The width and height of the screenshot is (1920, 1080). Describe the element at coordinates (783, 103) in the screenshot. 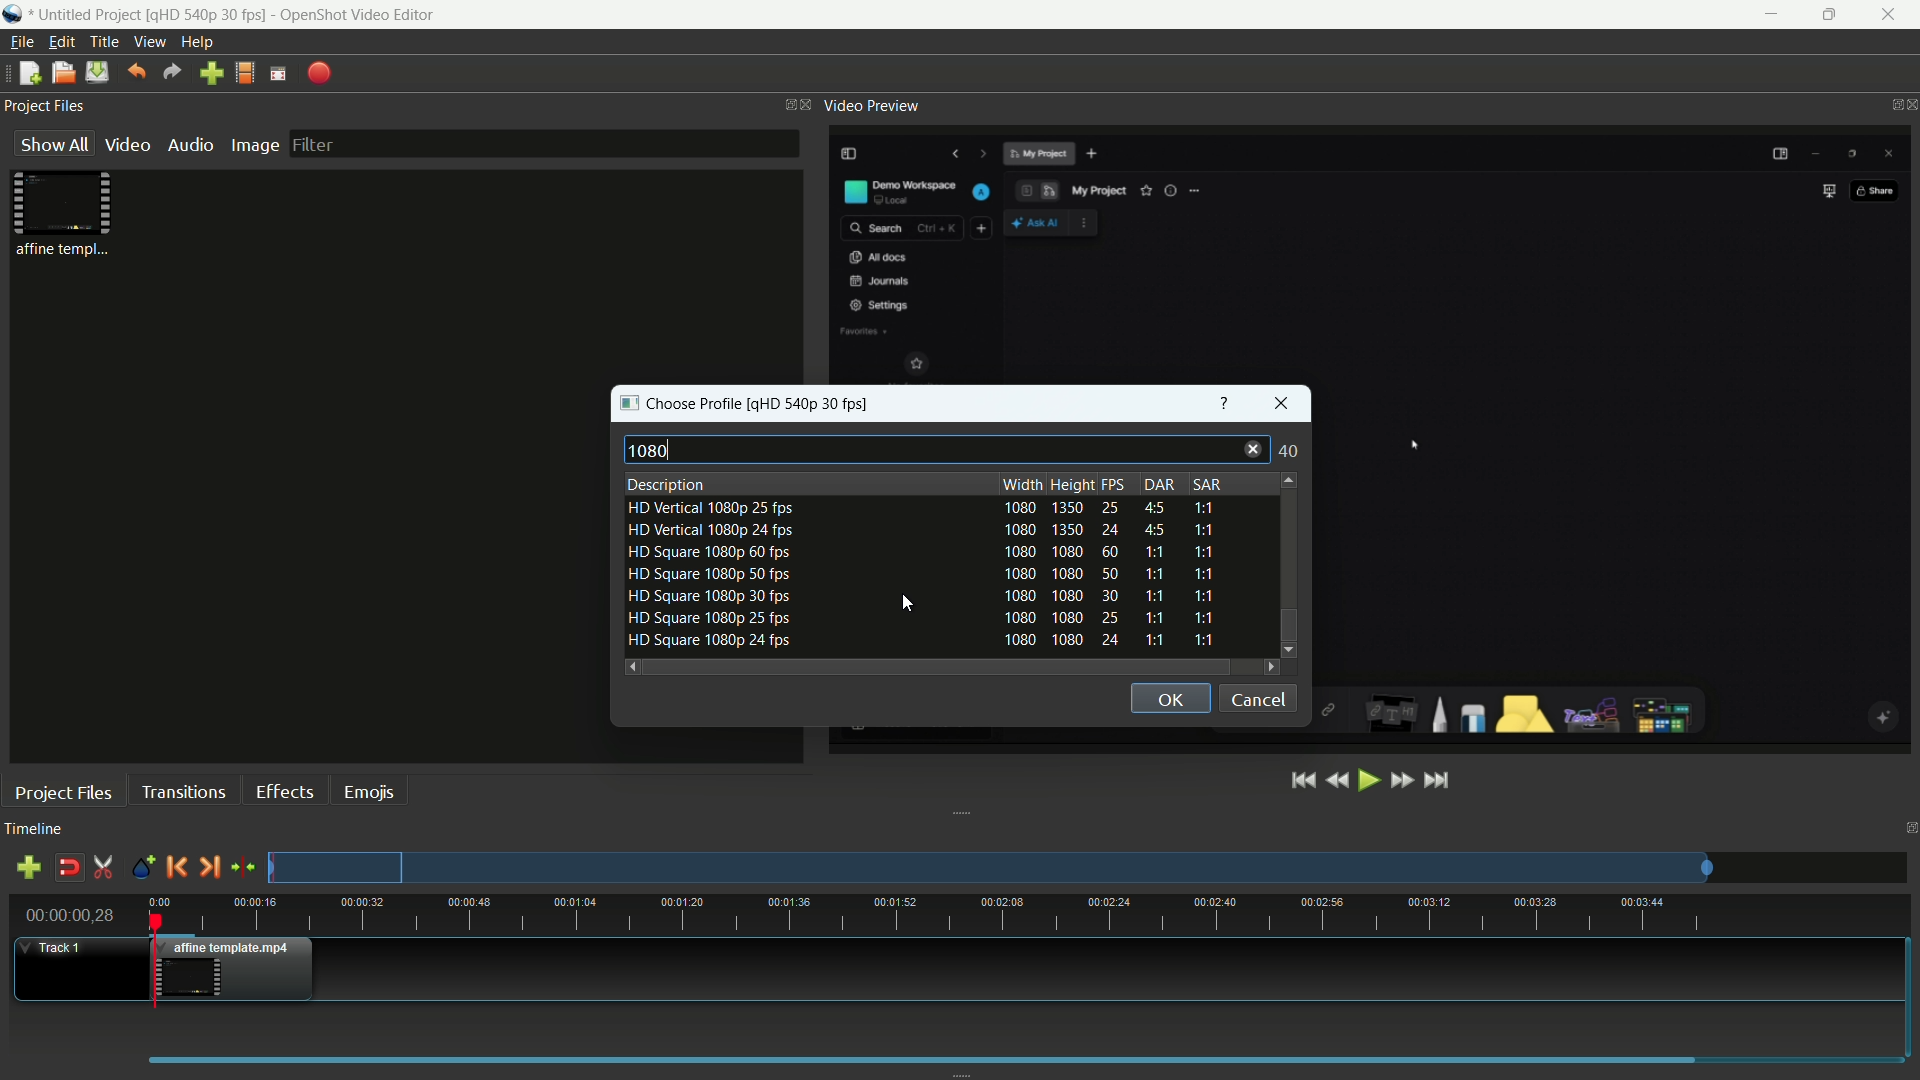

I see `change layout` at that location.